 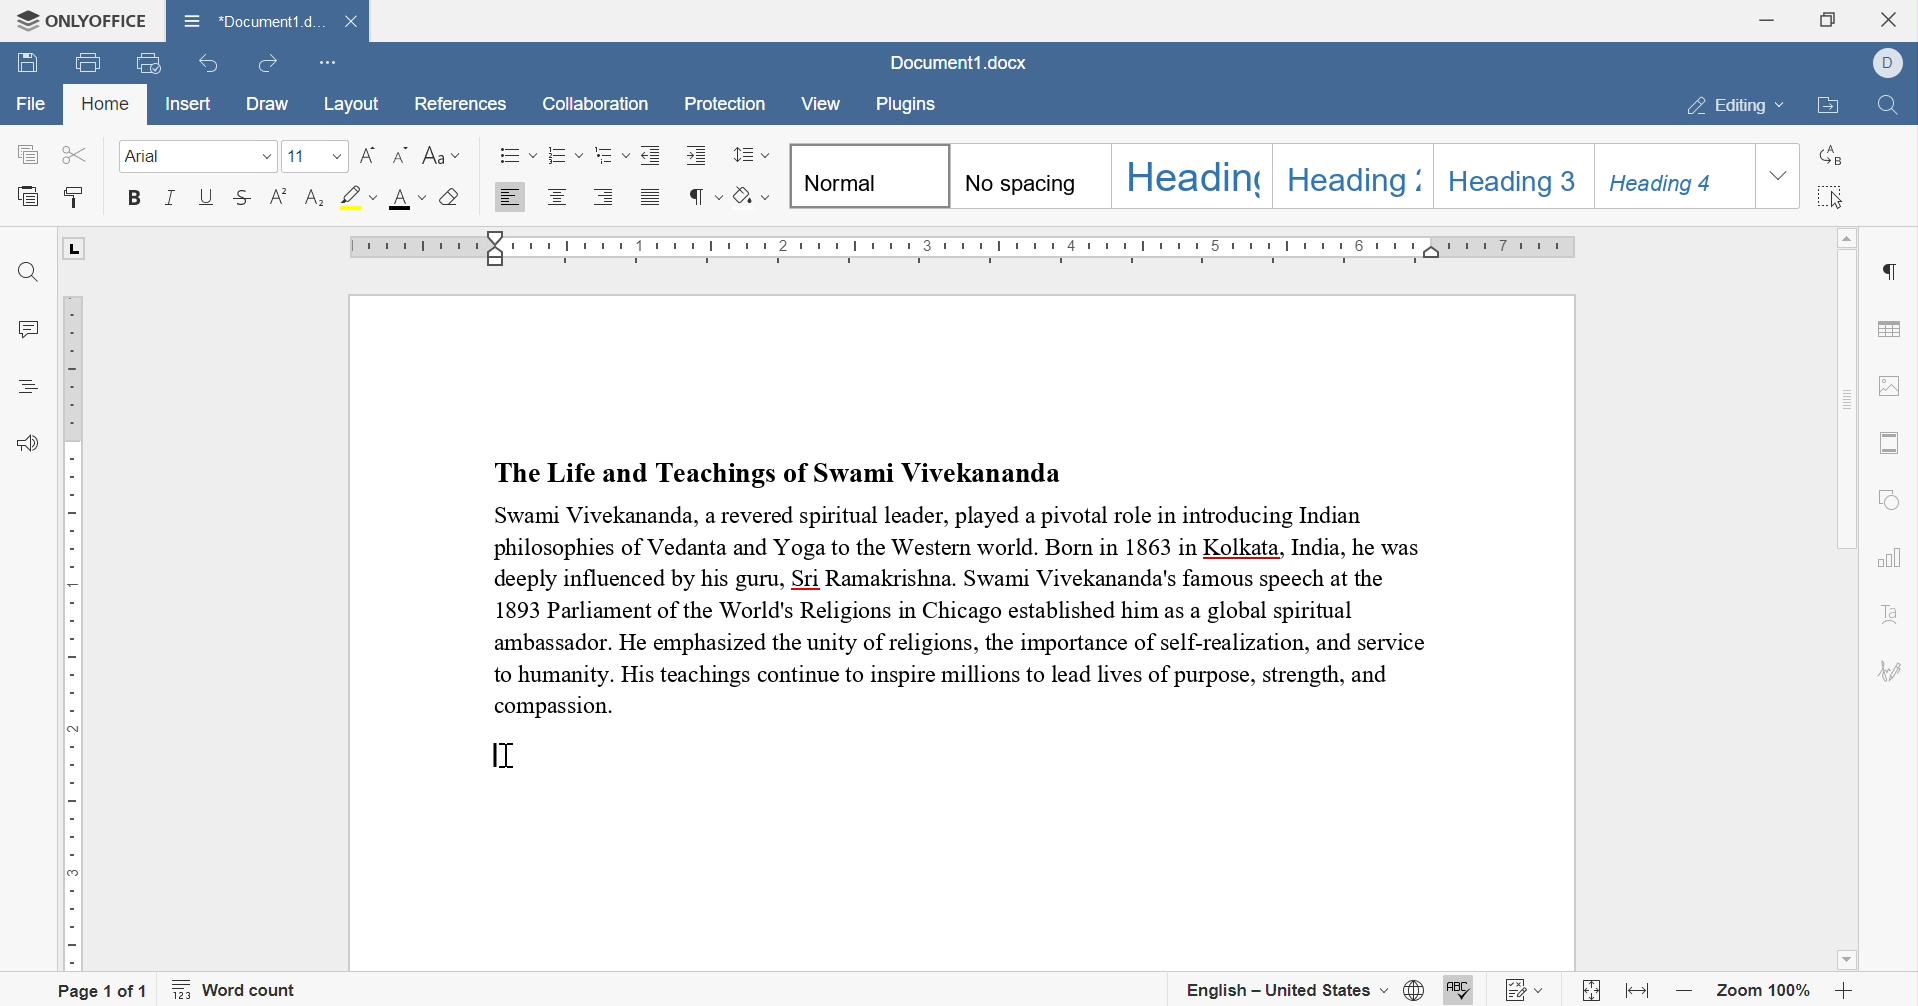 What do you see at coordinates (1842, 399) in the screenshot?
I see `scroll bar` at bounding box center [1842, 399].